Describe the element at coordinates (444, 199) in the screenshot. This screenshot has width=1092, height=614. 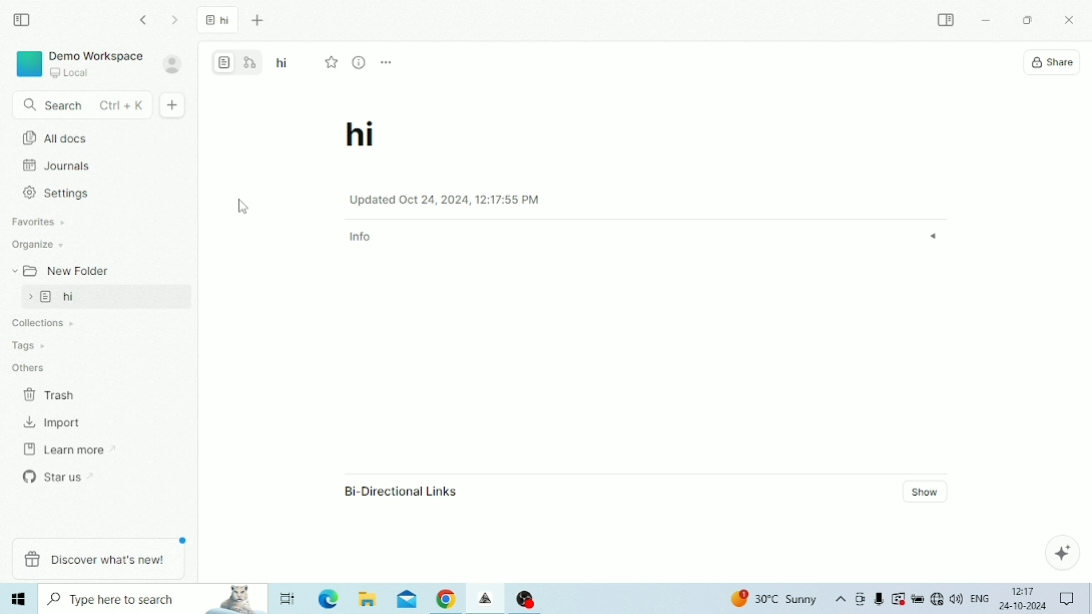
I see `Created on Date and Time` at that location.